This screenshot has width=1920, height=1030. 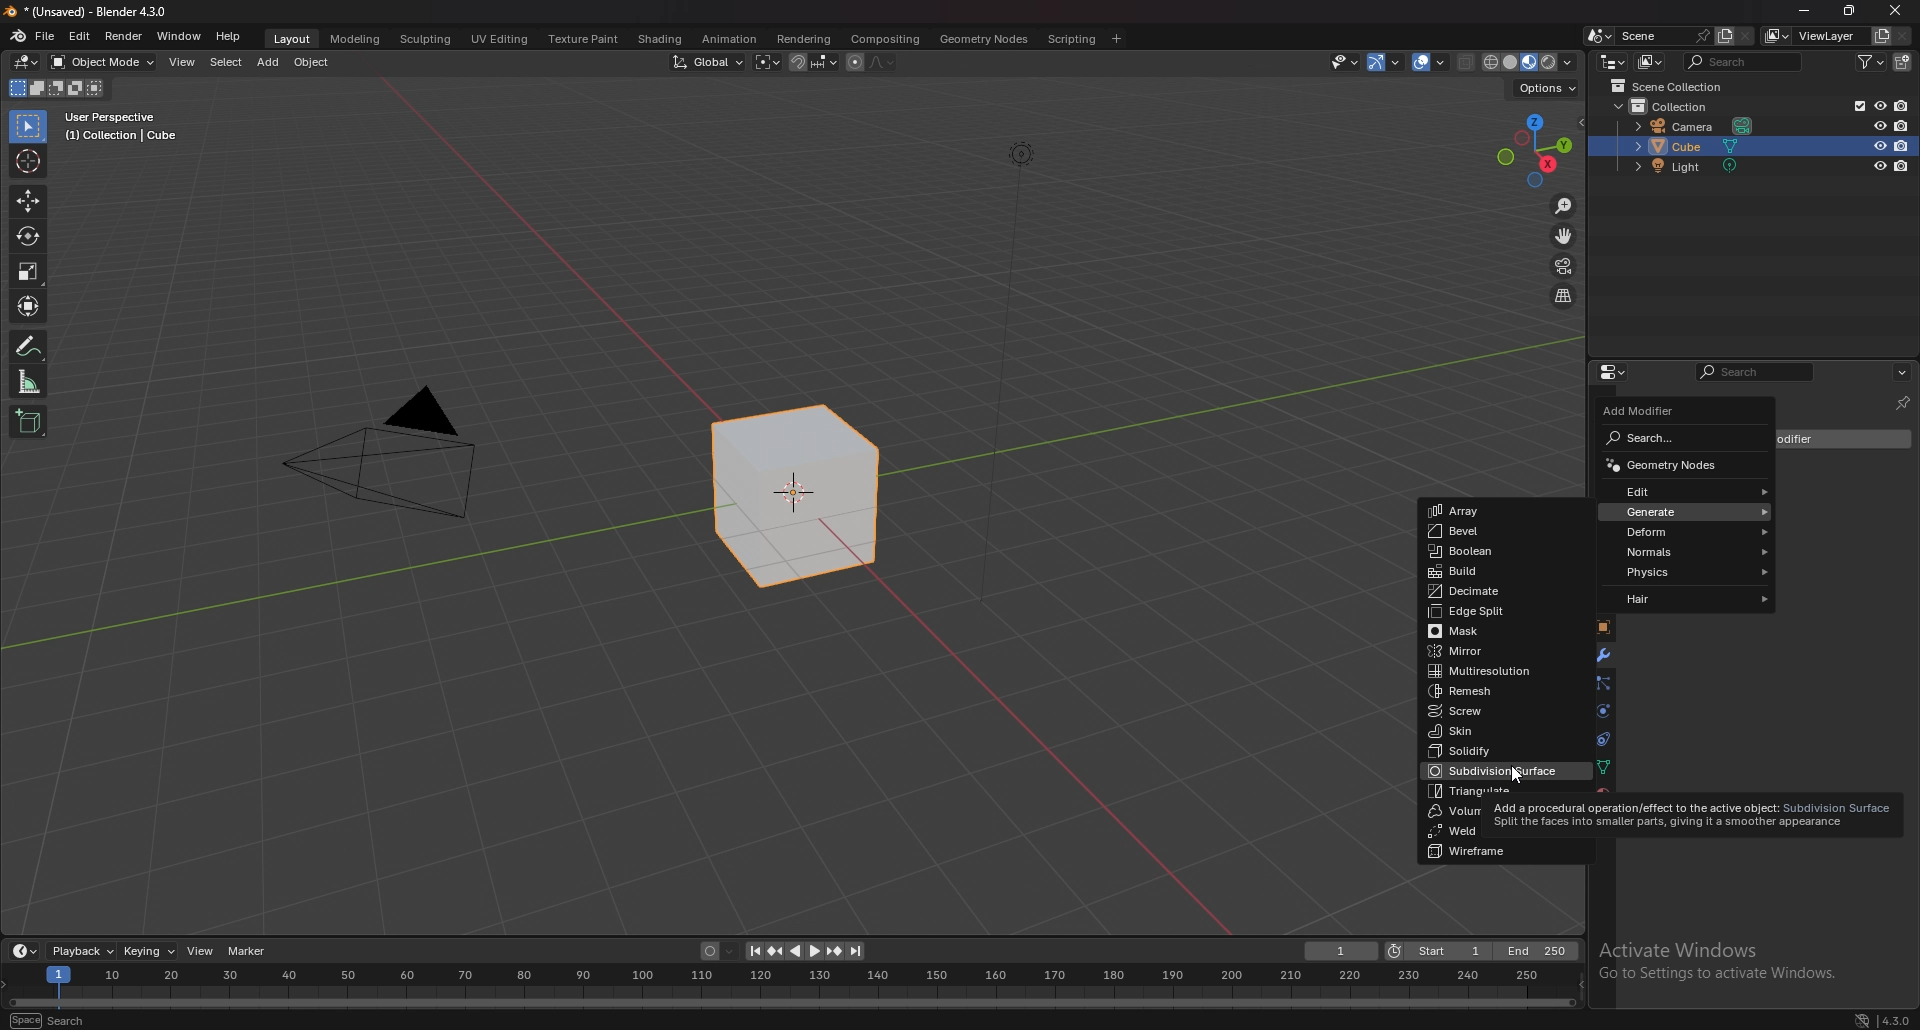 What do you see at coordinates (663, 38) in the screenshot?
I see `shading` at bounding box center [663, 38].